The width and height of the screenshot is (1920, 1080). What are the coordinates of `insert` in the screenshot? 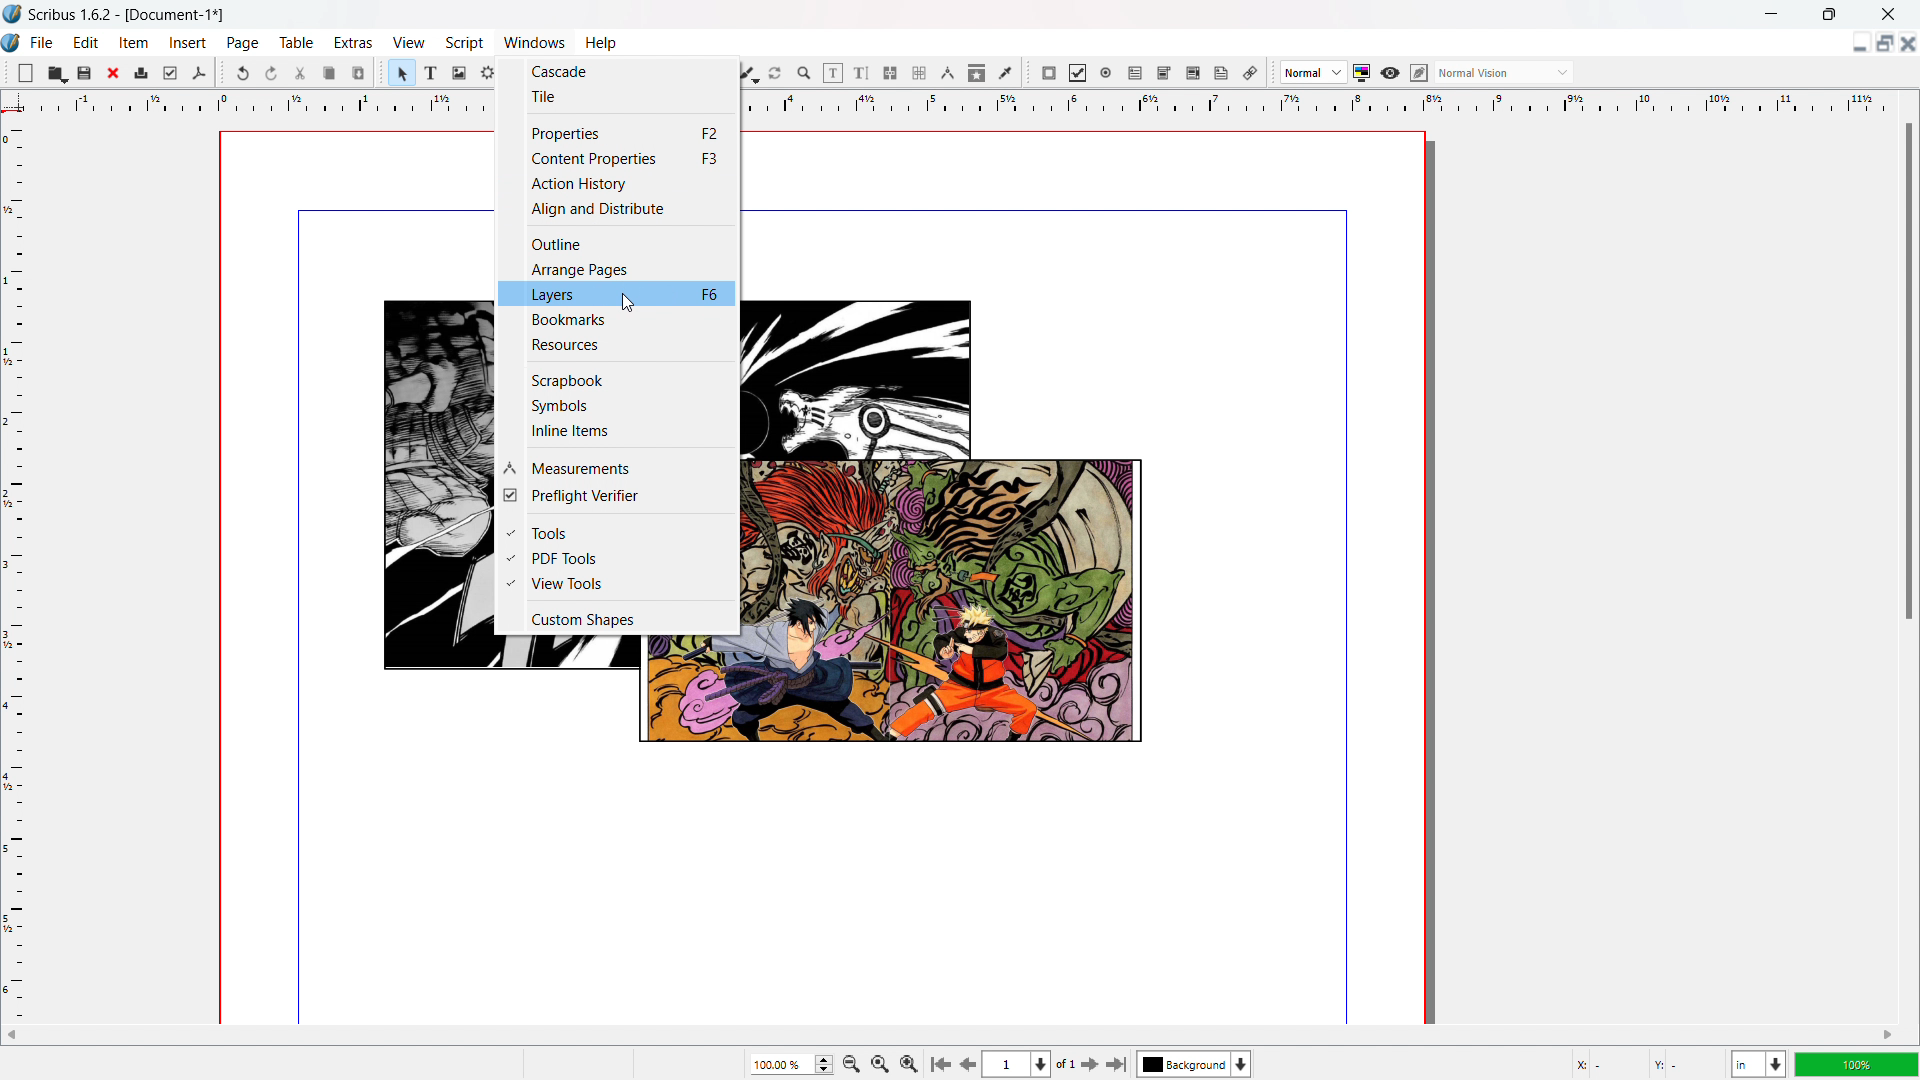 It's located at (188, 42).